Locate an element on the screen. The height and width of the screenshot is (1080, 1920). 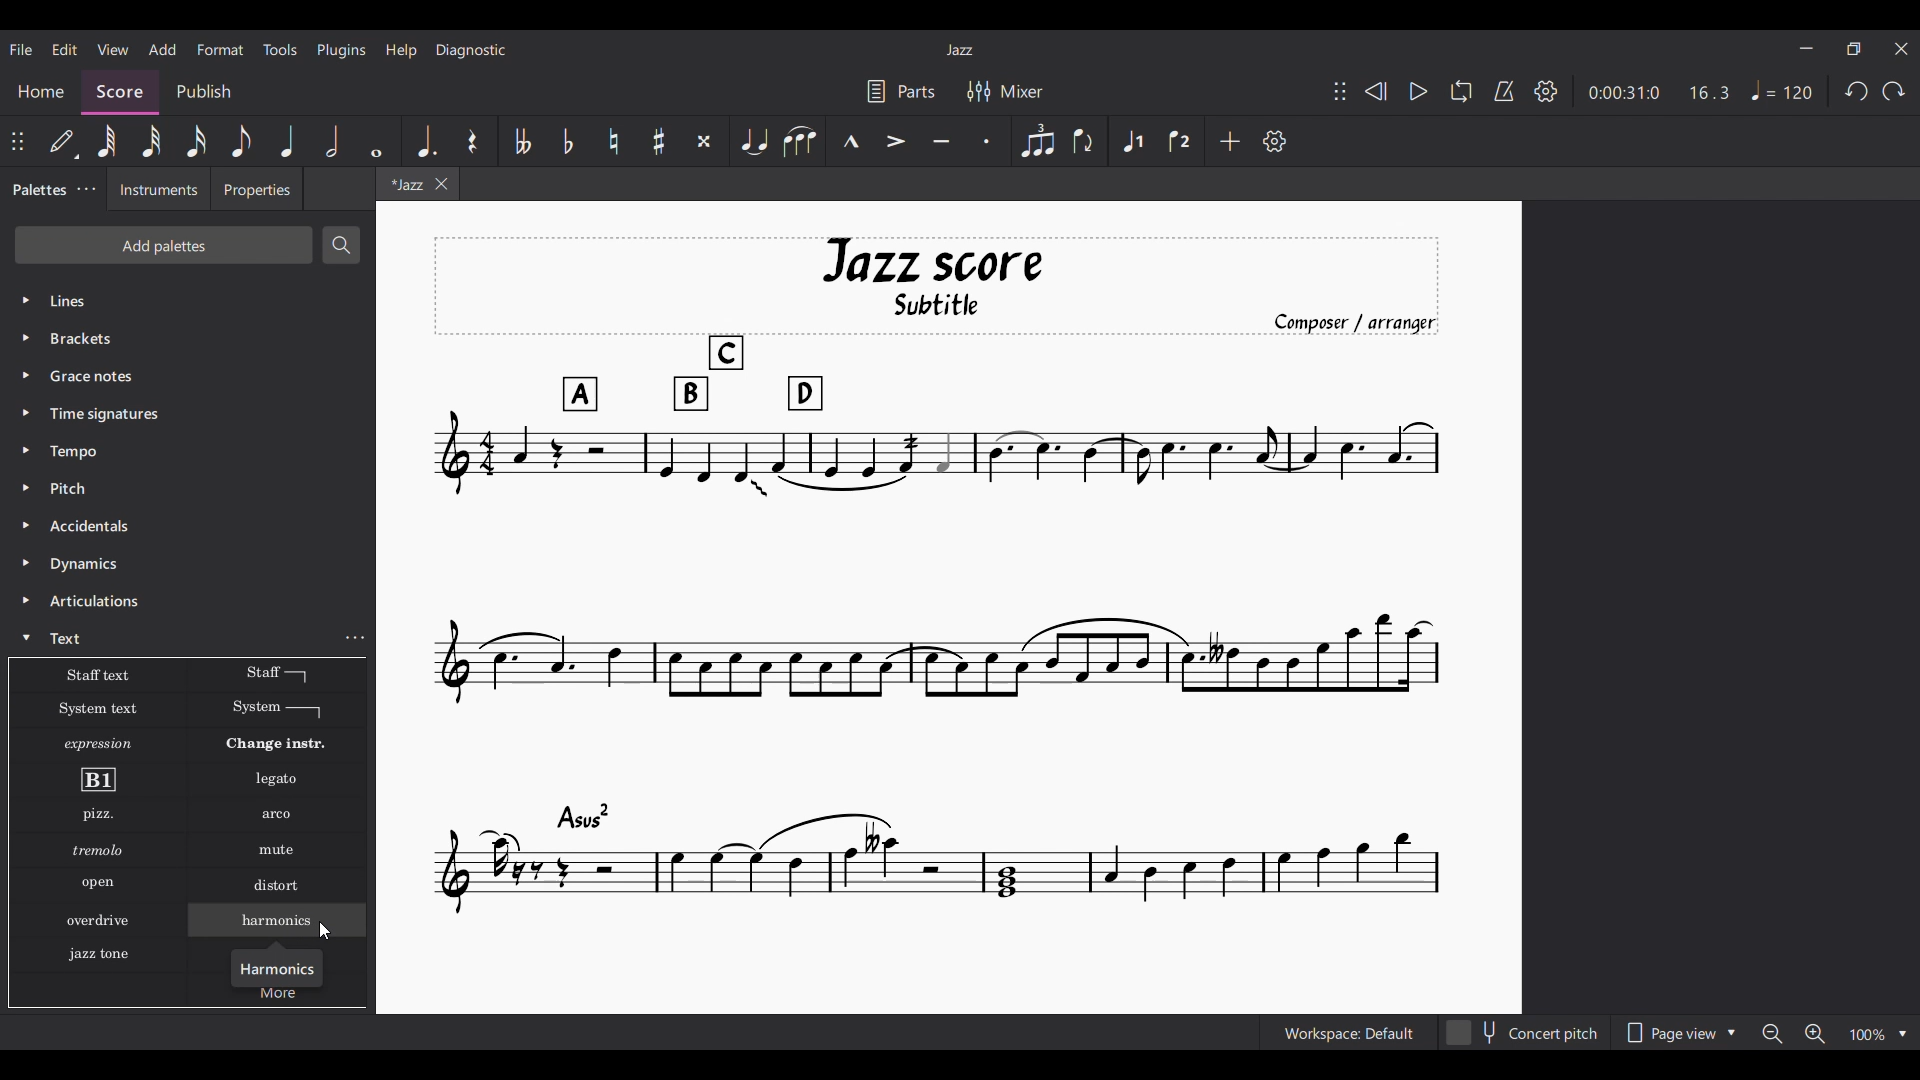
Toggle double sharp is located at coordinates (704, 140).